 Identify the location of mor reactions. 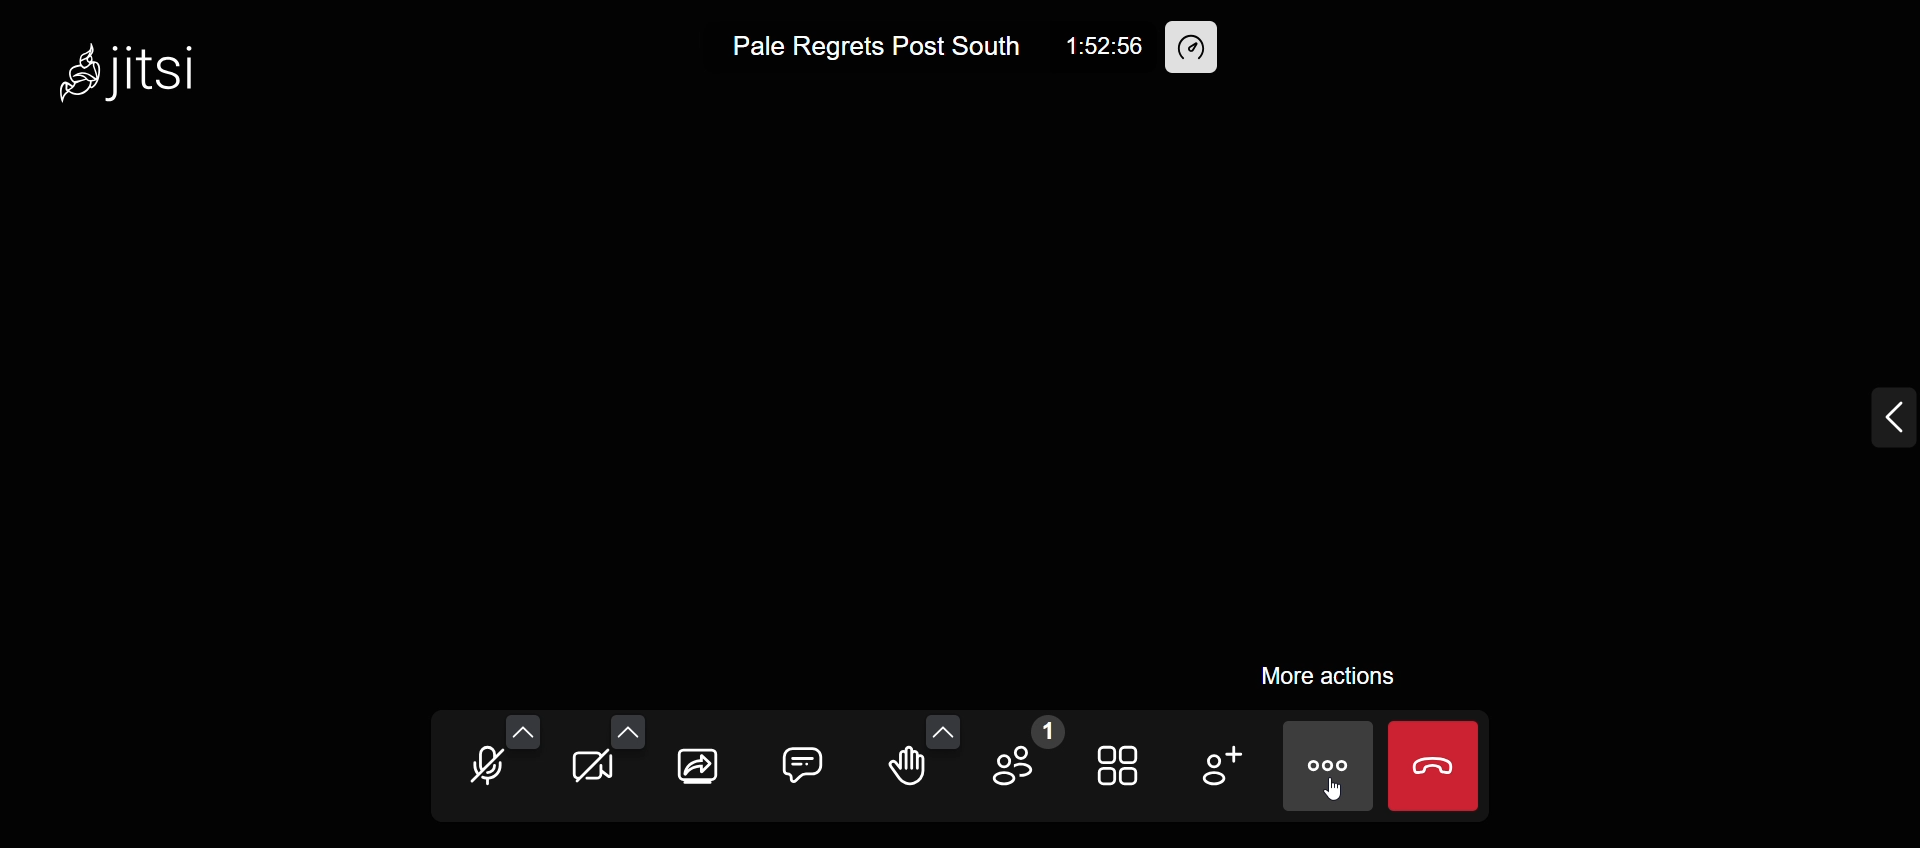
(942, 724).